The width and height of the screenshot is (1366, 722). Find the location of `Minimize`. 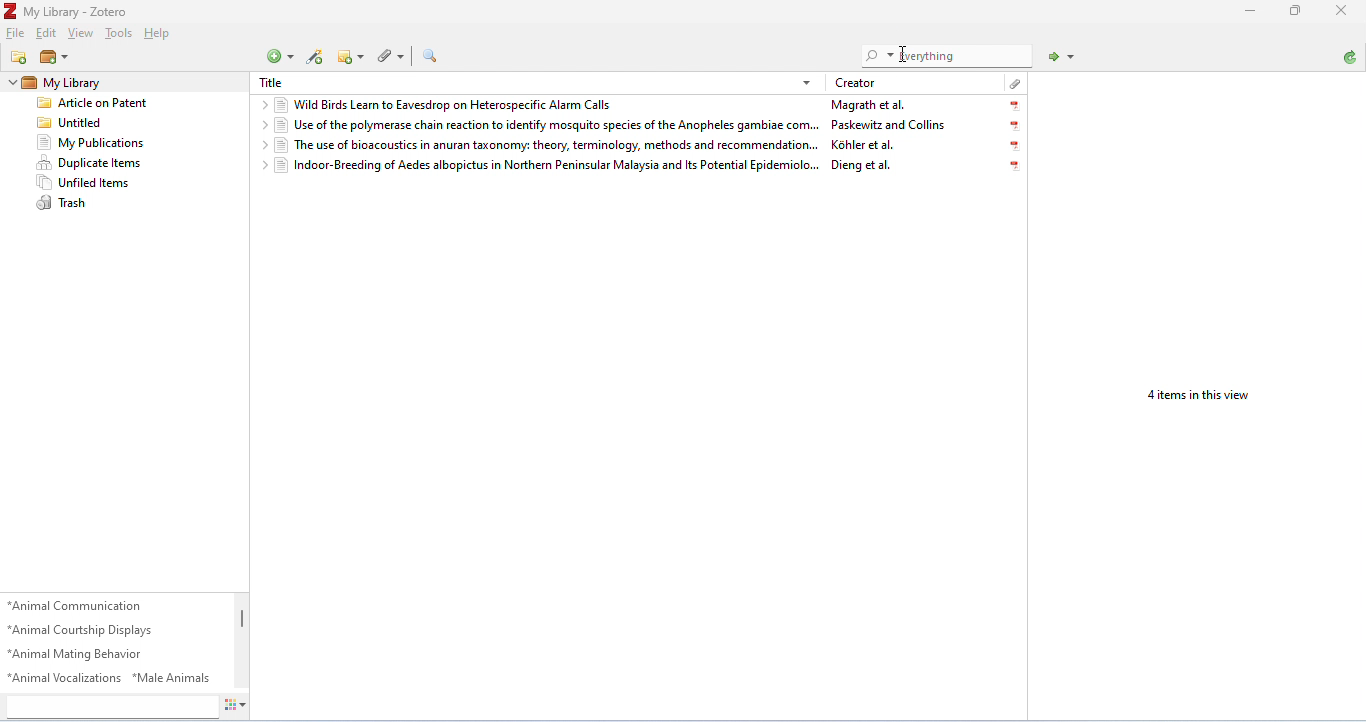

Minimize is located at coordinates (1297, 10).